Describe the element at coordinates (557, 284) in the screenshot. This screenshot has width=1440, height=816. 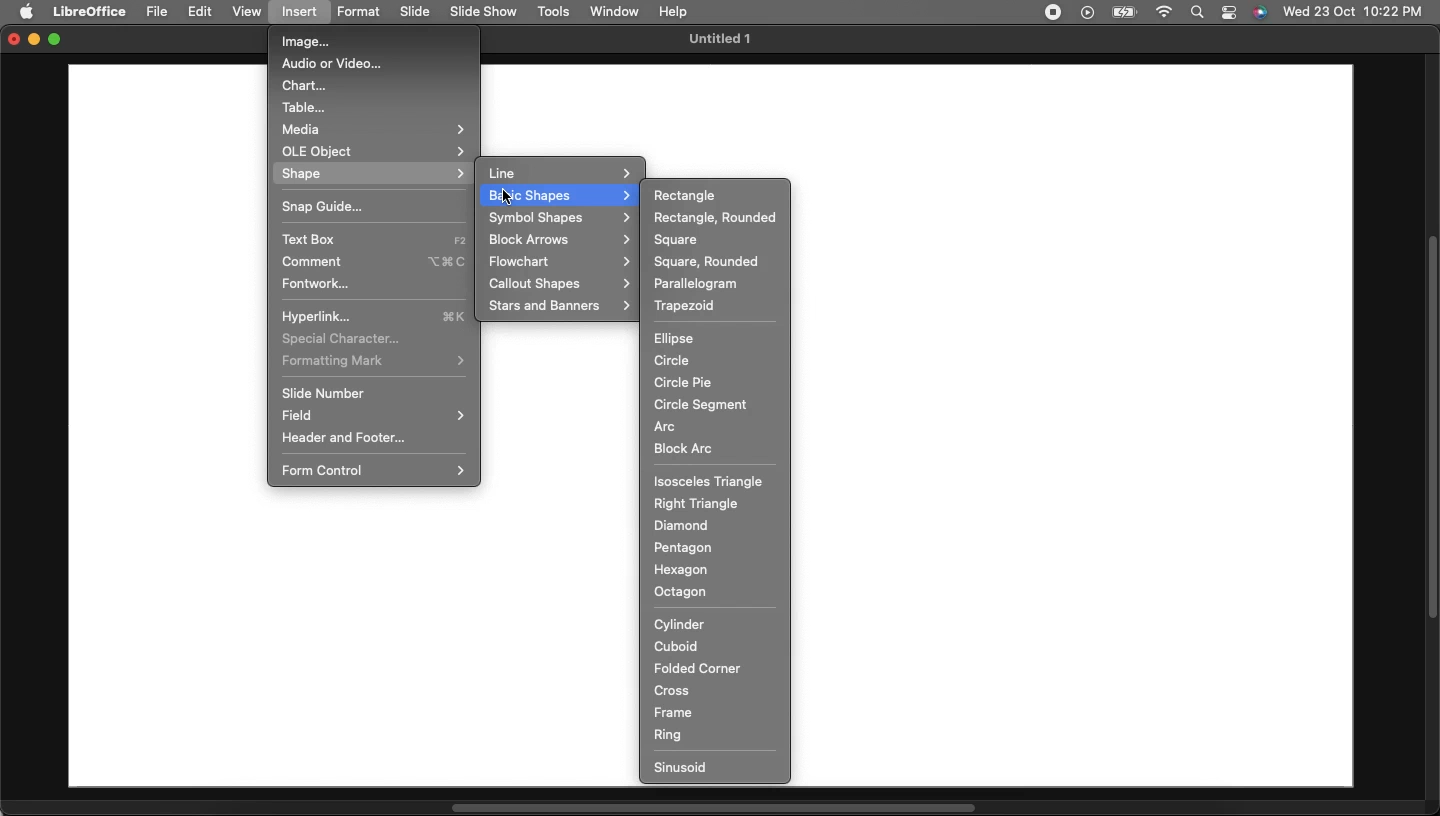
I see `Callout shapes` at that location.